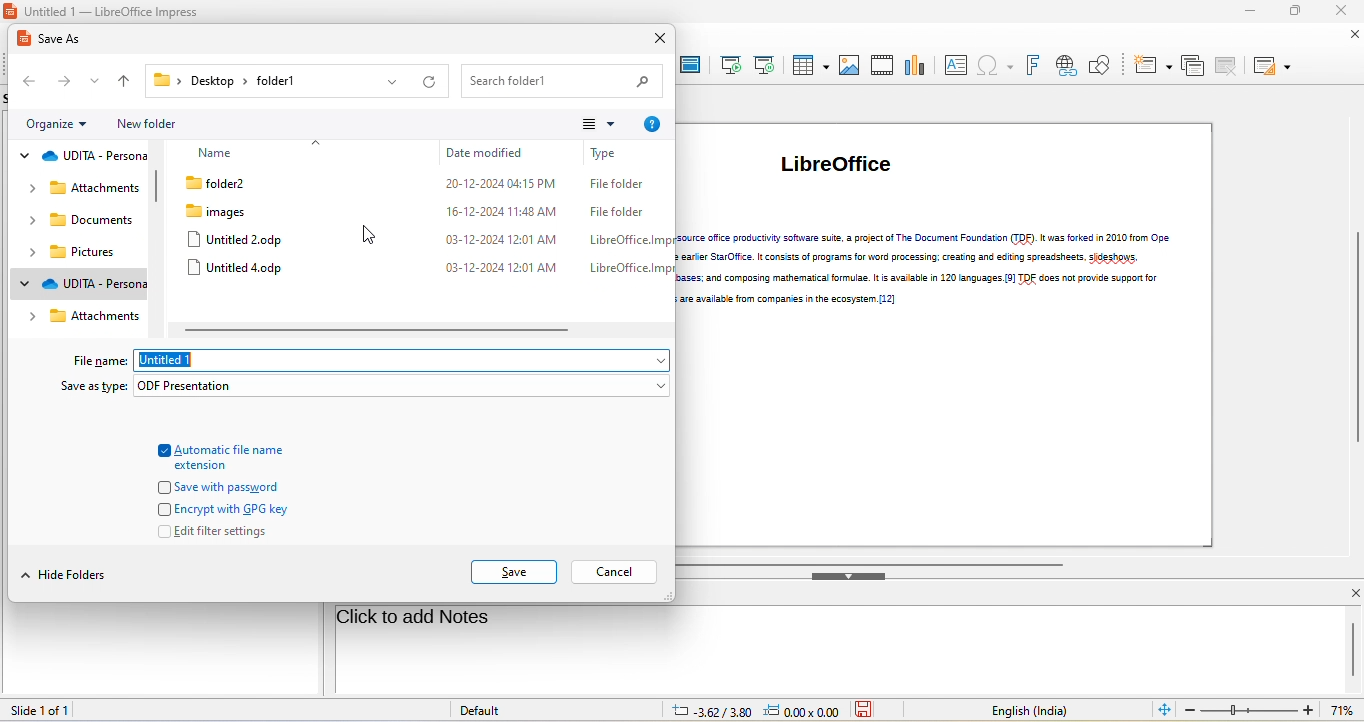 This screenshot has width=1364, height=722. What do you see at coordinates (612, 212) in the screenshot?
I see `File folder` at bounding box center [612, 212].